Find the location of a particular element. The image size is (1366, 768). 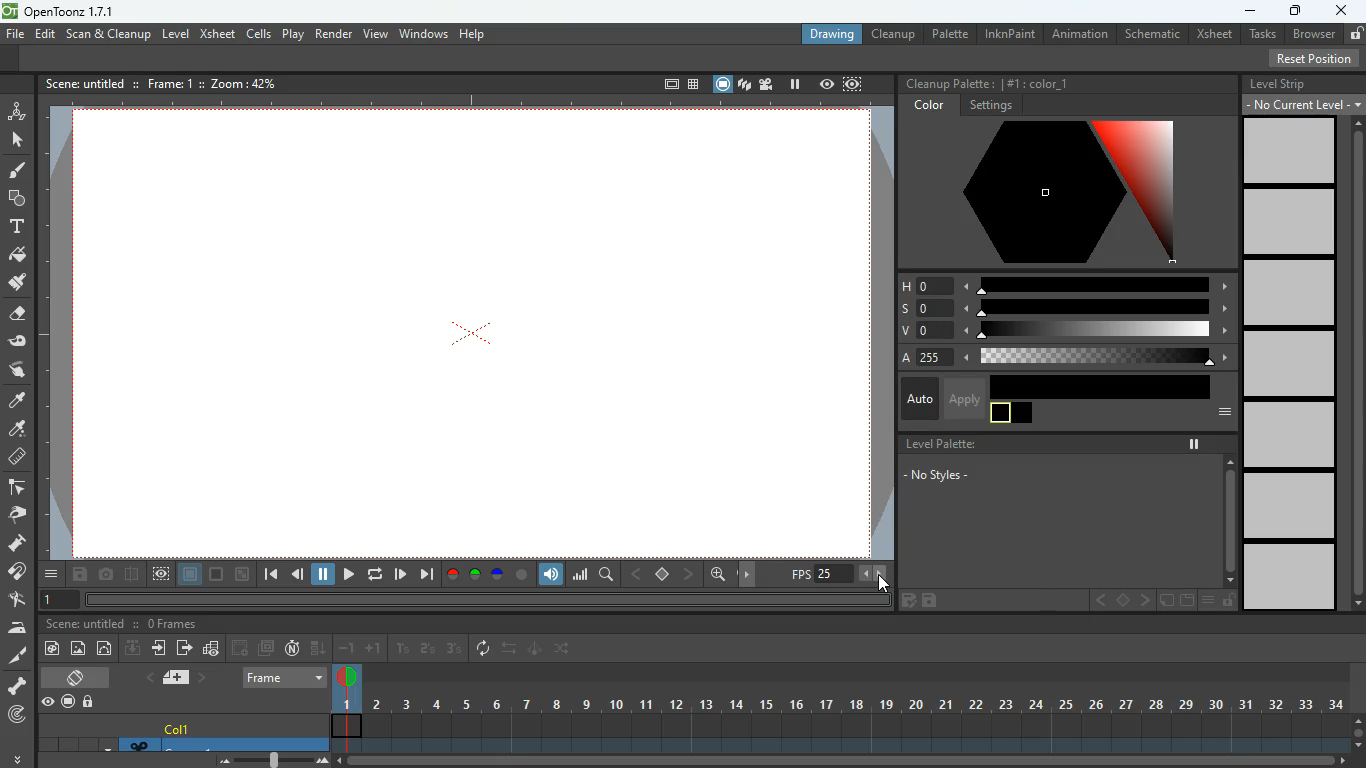

screen is located at coordinates (471, 332).